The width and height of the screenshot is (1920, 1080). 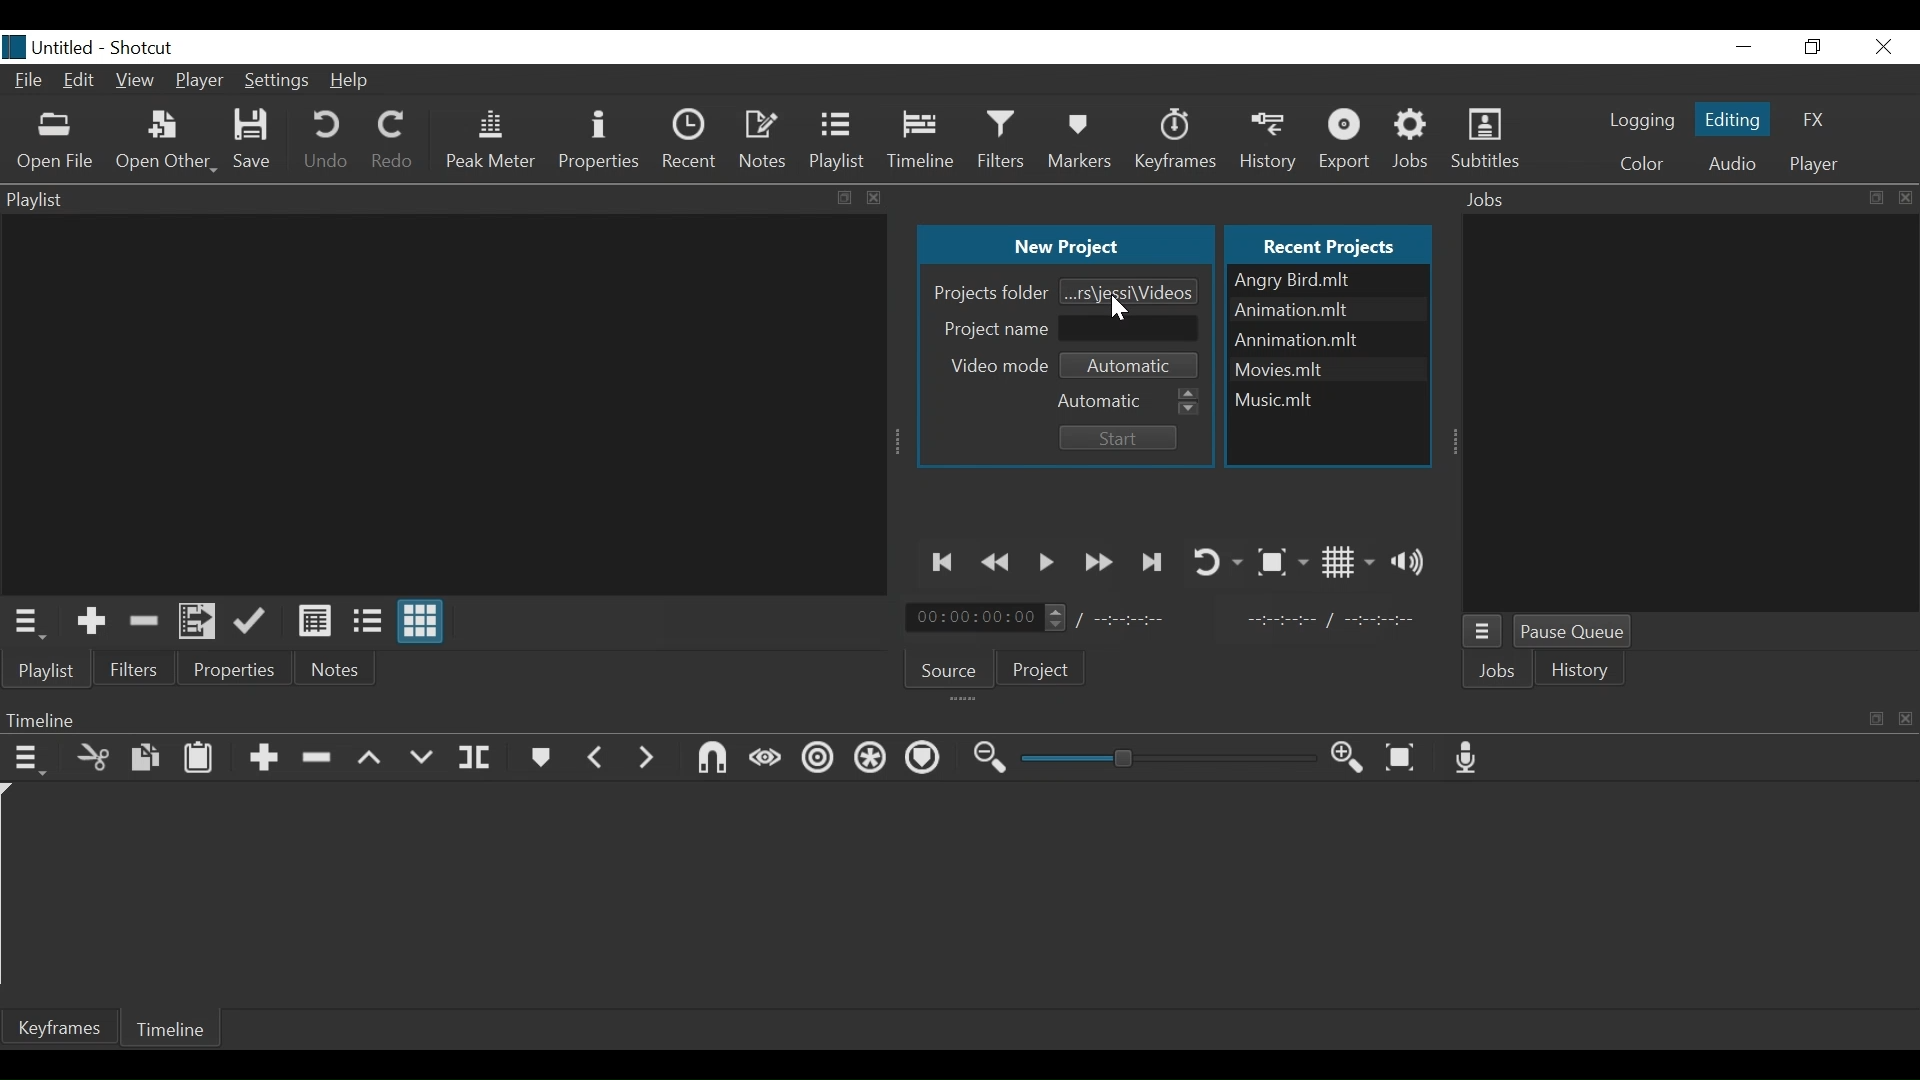 What do you see at coordinates (1327, 311) in the screenshot?
I see `File name` at bounding box center [1327, 311].